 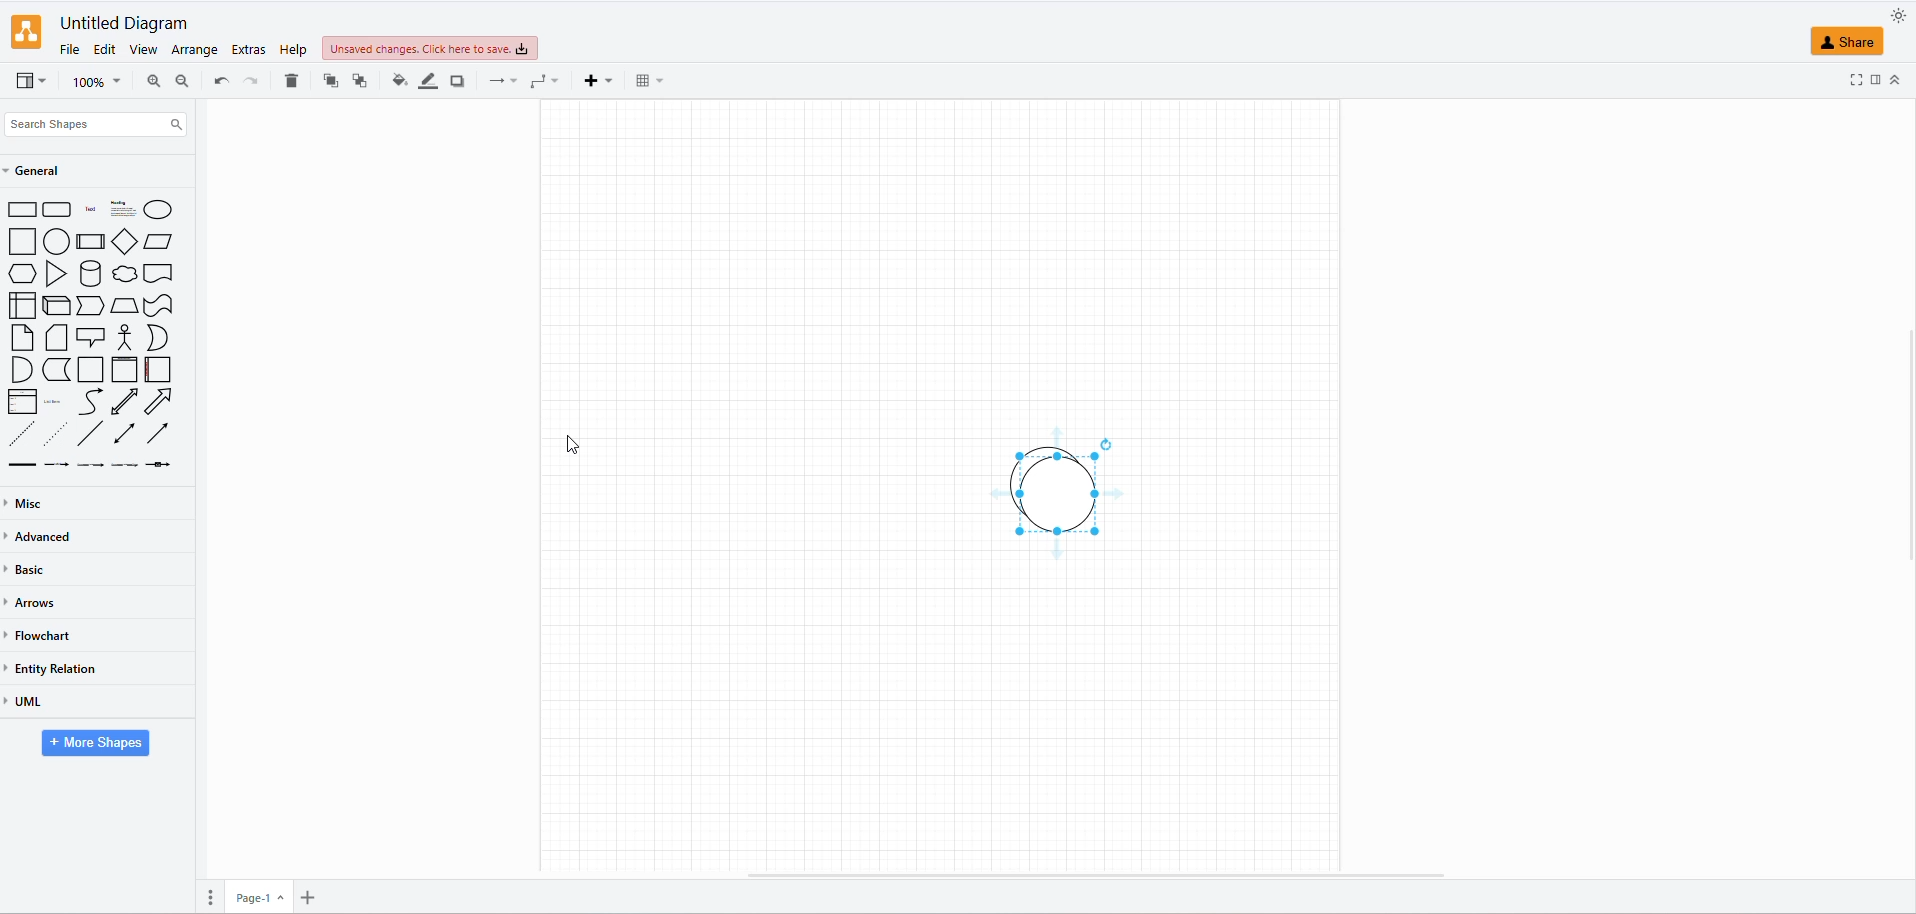 What do you see at coordinates (327, 81) in the screenshot?
I see `TO FRONT` at bounding box center [327, 81].